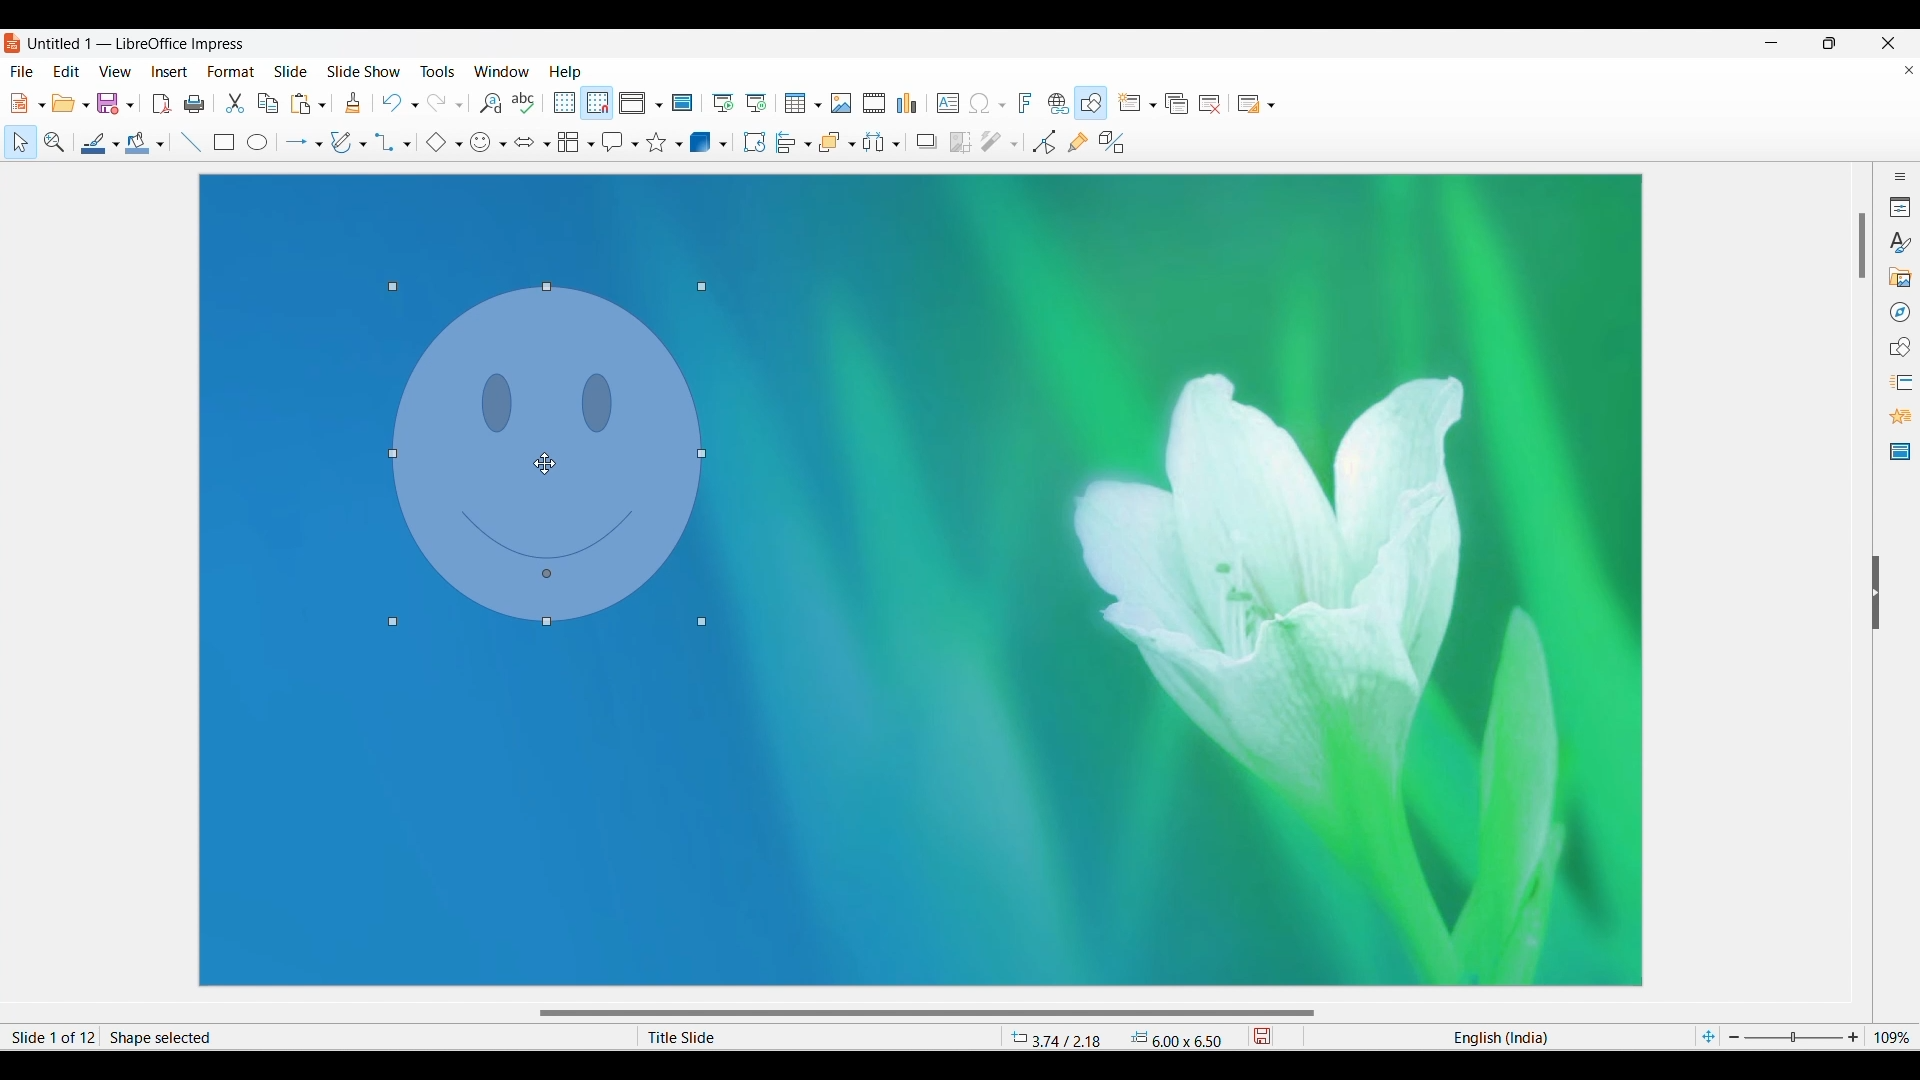  I want to click on Undo, so click(392, 103).